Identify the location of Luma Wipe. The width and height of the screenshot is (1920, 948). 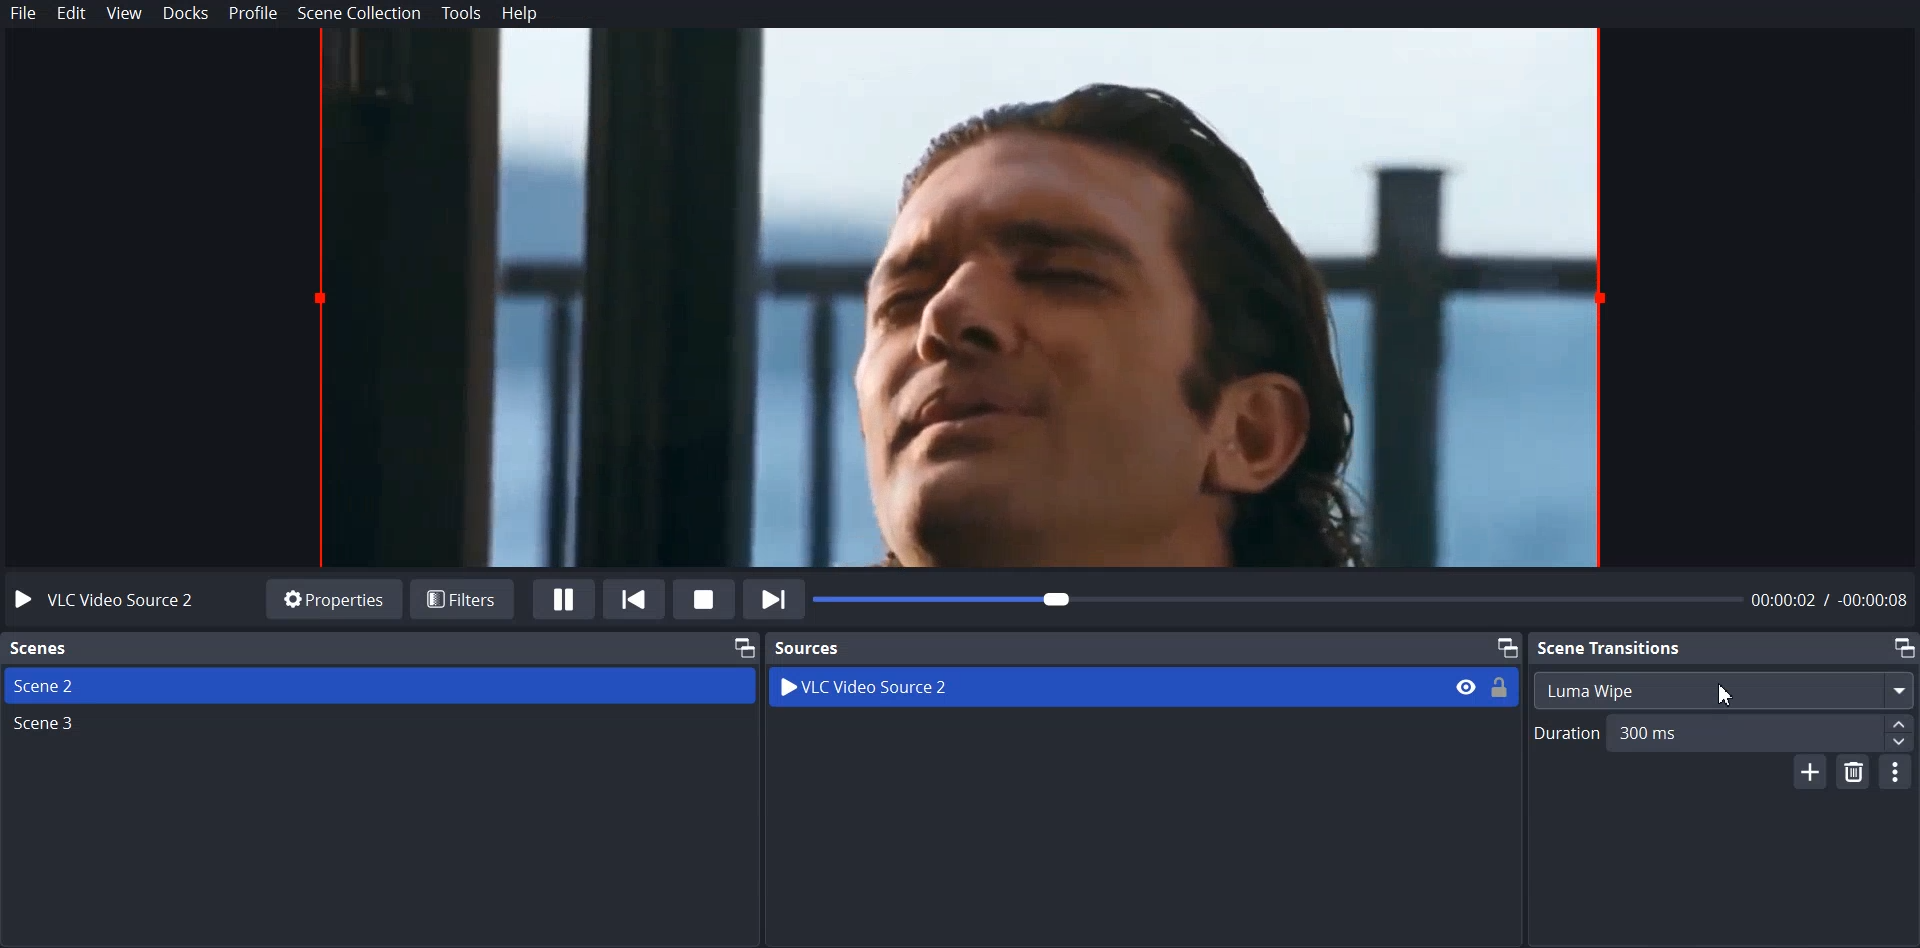
(1723, 690).